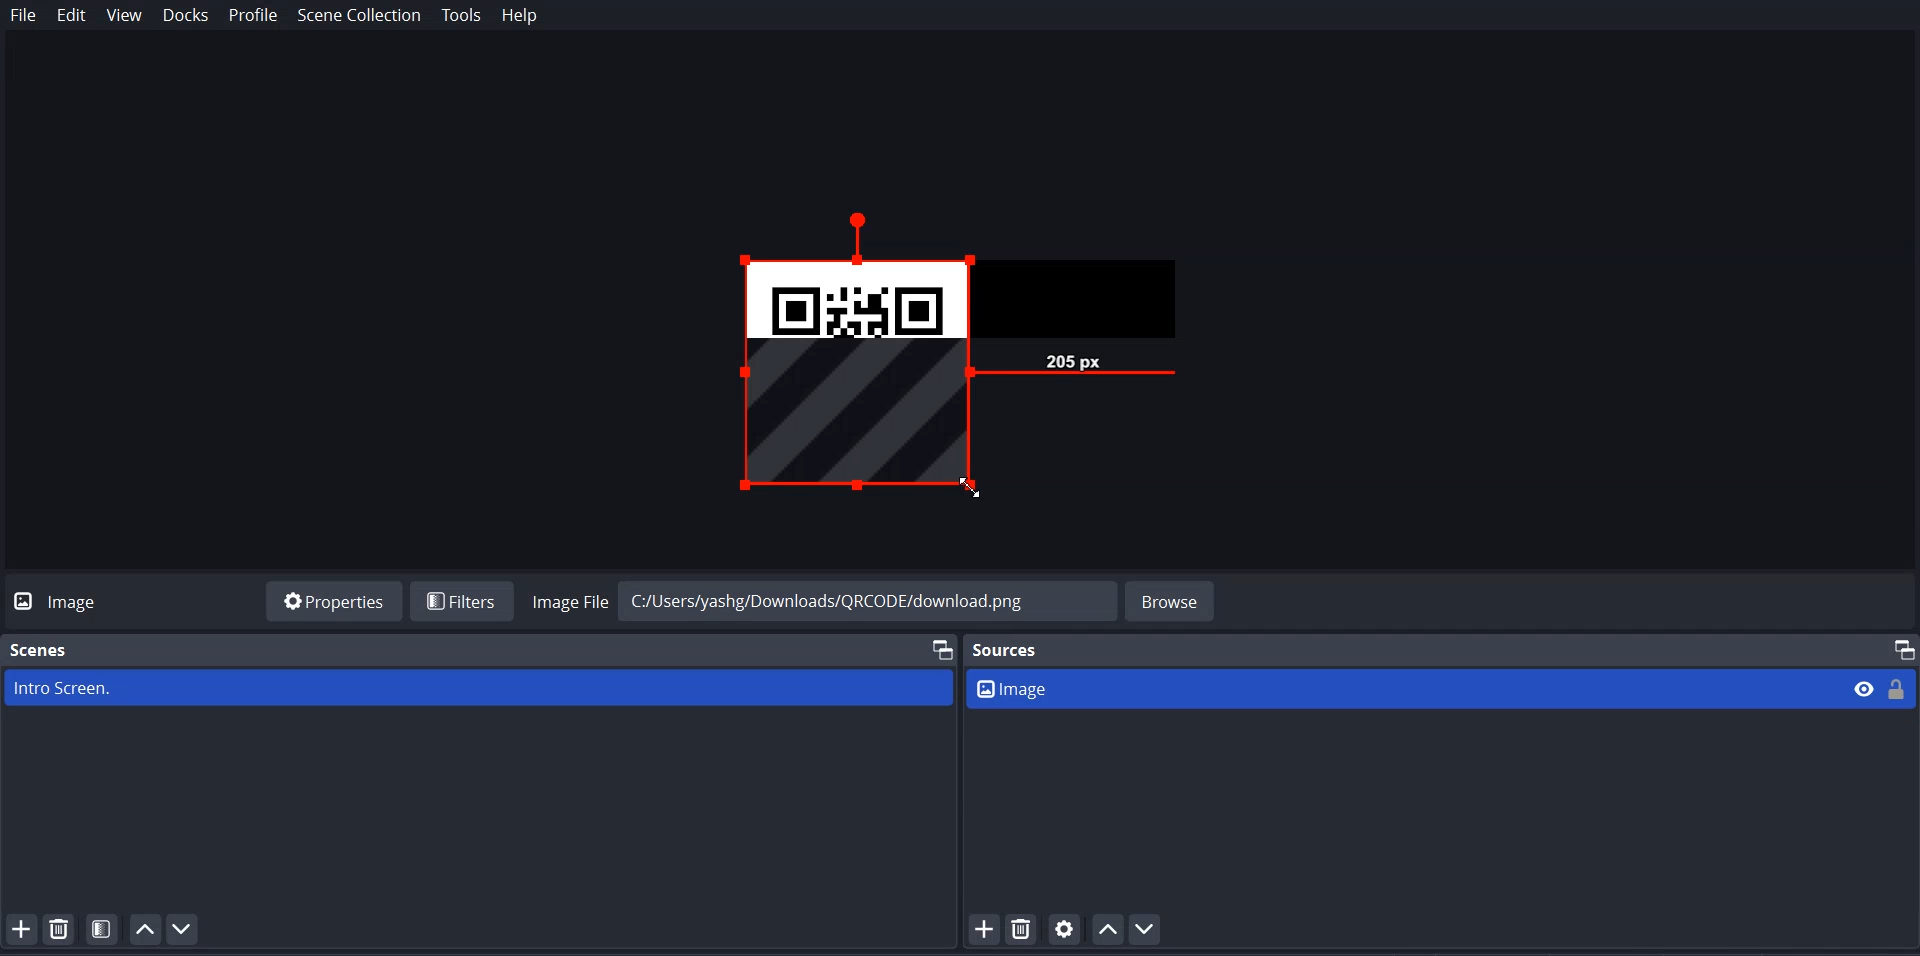 The image size is (1920, 956). I want to click on File, so click(23, 16).